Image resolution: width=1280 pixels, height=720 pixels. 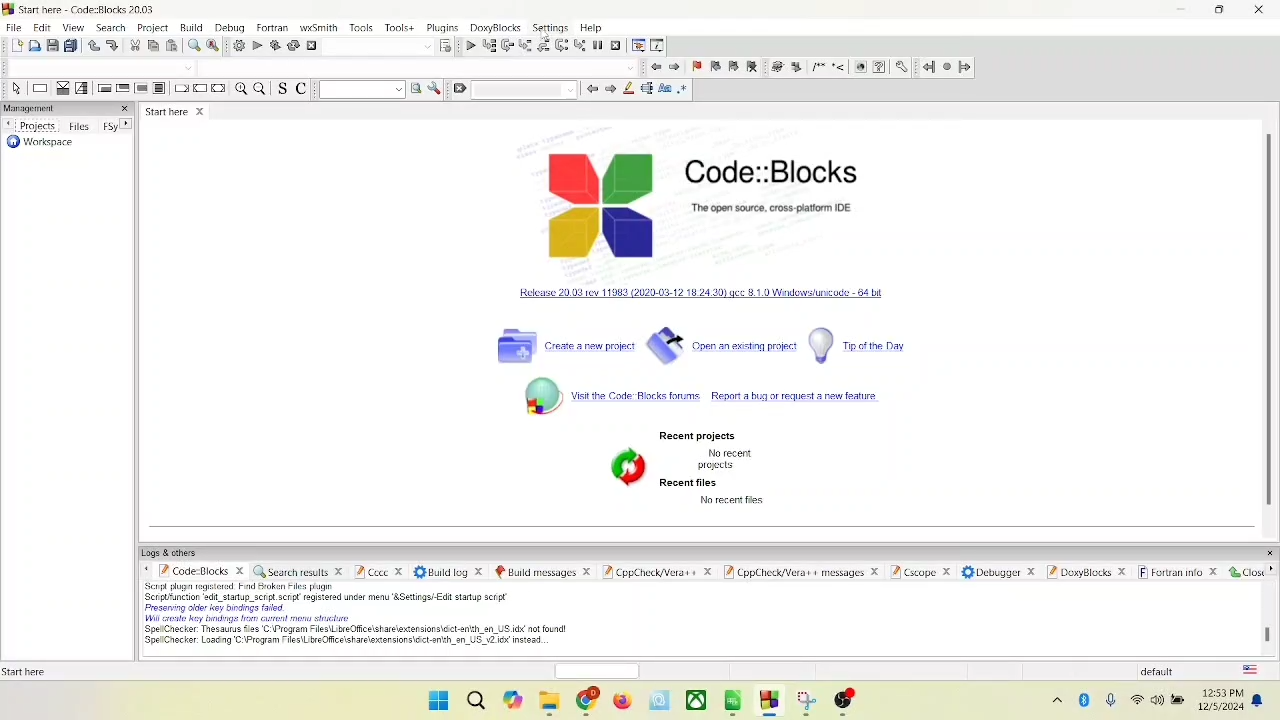 I want to click on zoom in, so click(x=239, y=91).